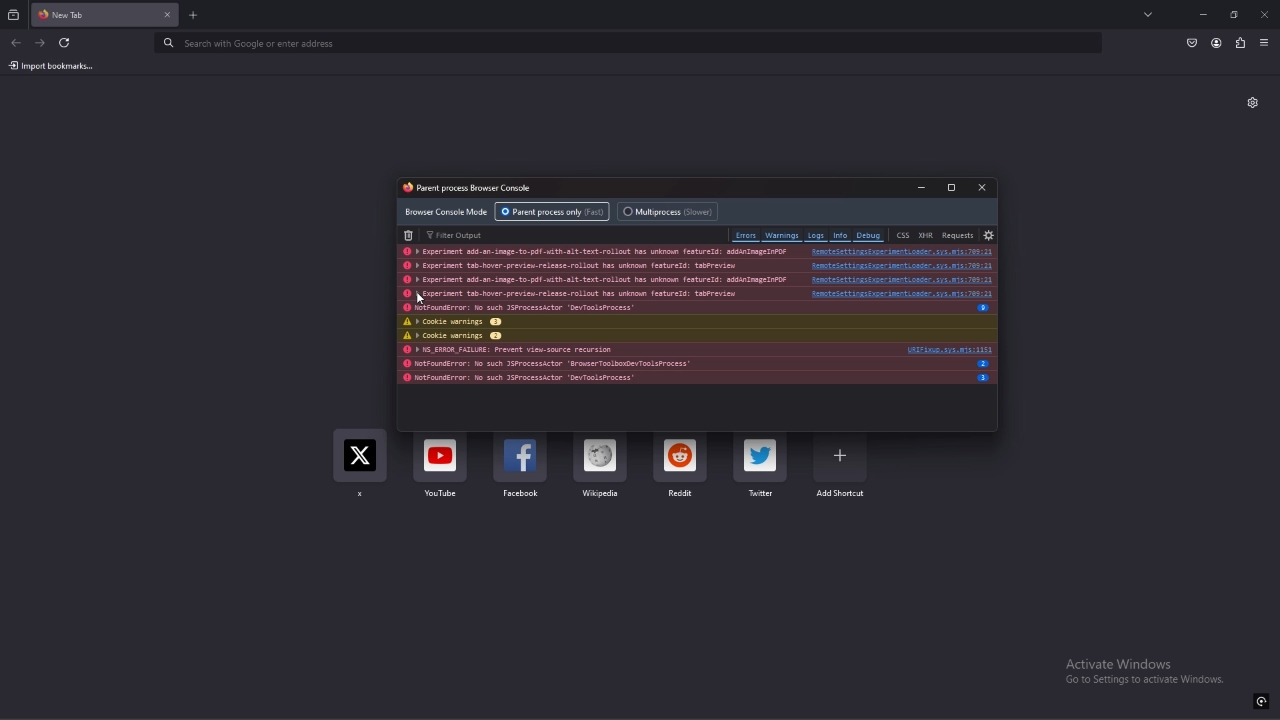  I want to click on recent browsing, so click(14, 16).